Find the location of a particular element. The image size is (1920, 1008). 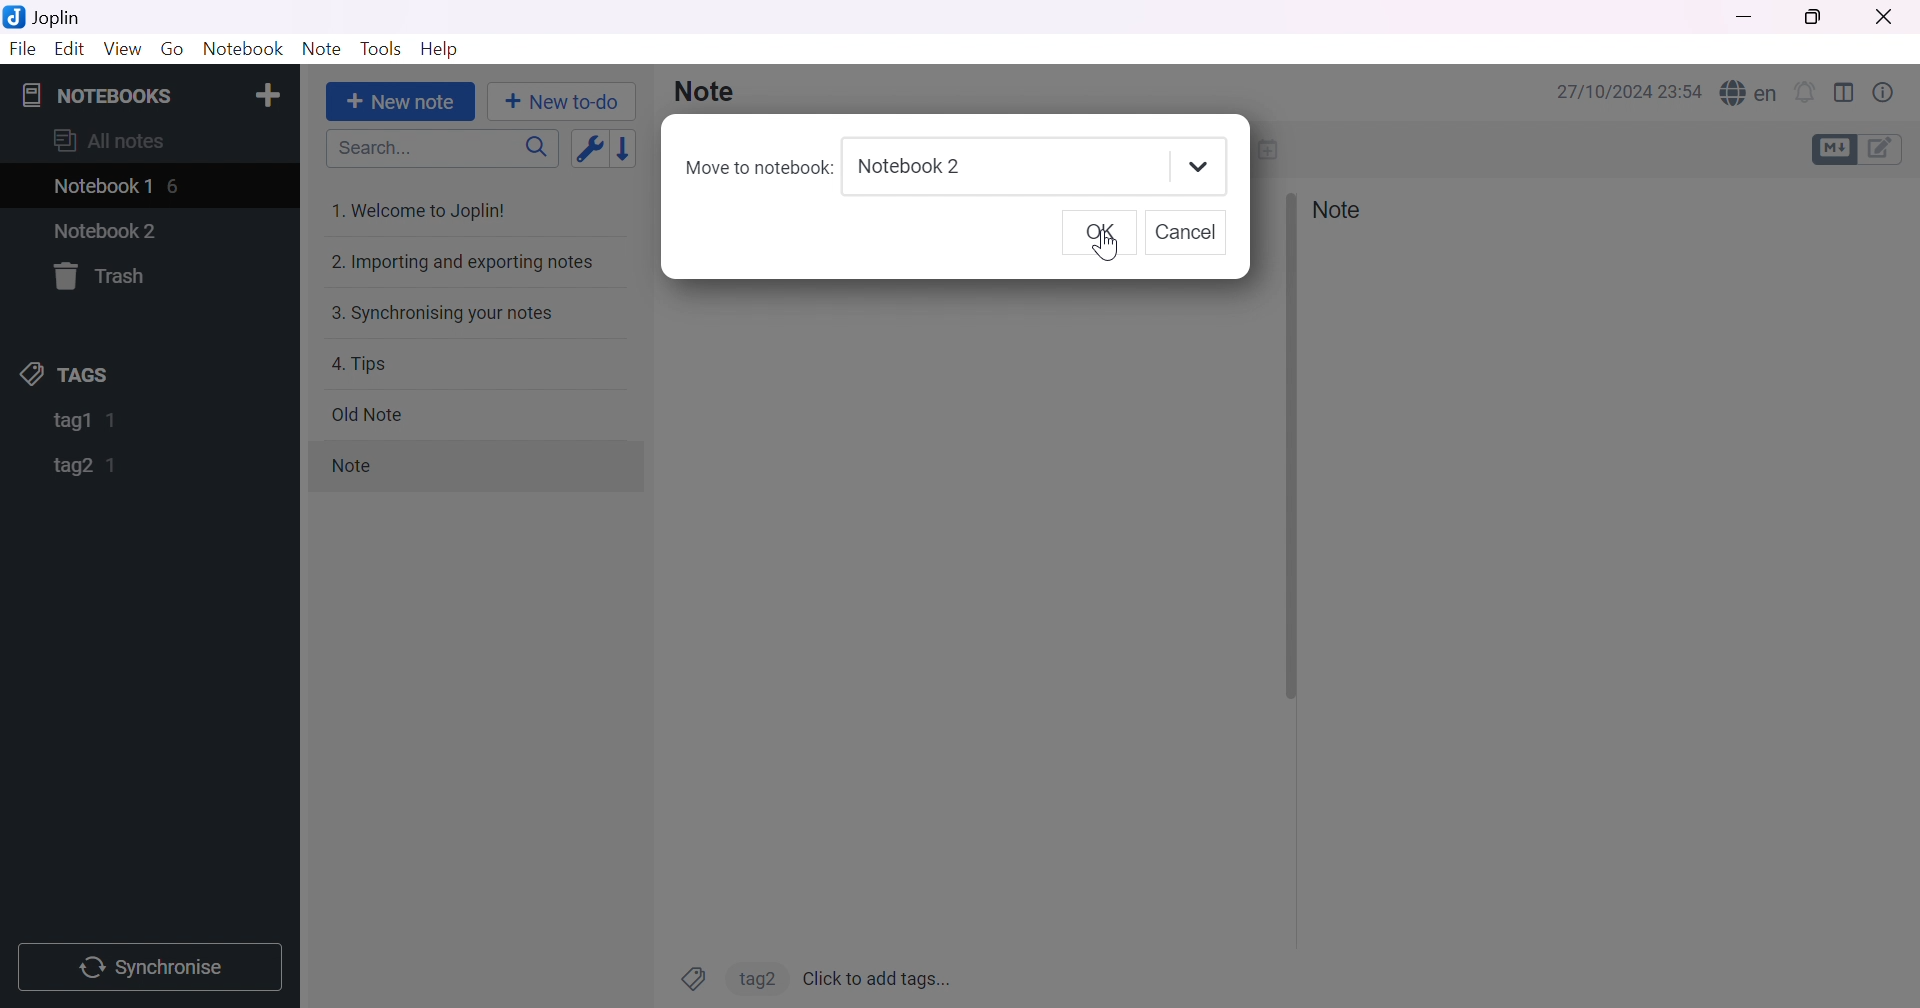

1 is located at coordinates (113, 465).